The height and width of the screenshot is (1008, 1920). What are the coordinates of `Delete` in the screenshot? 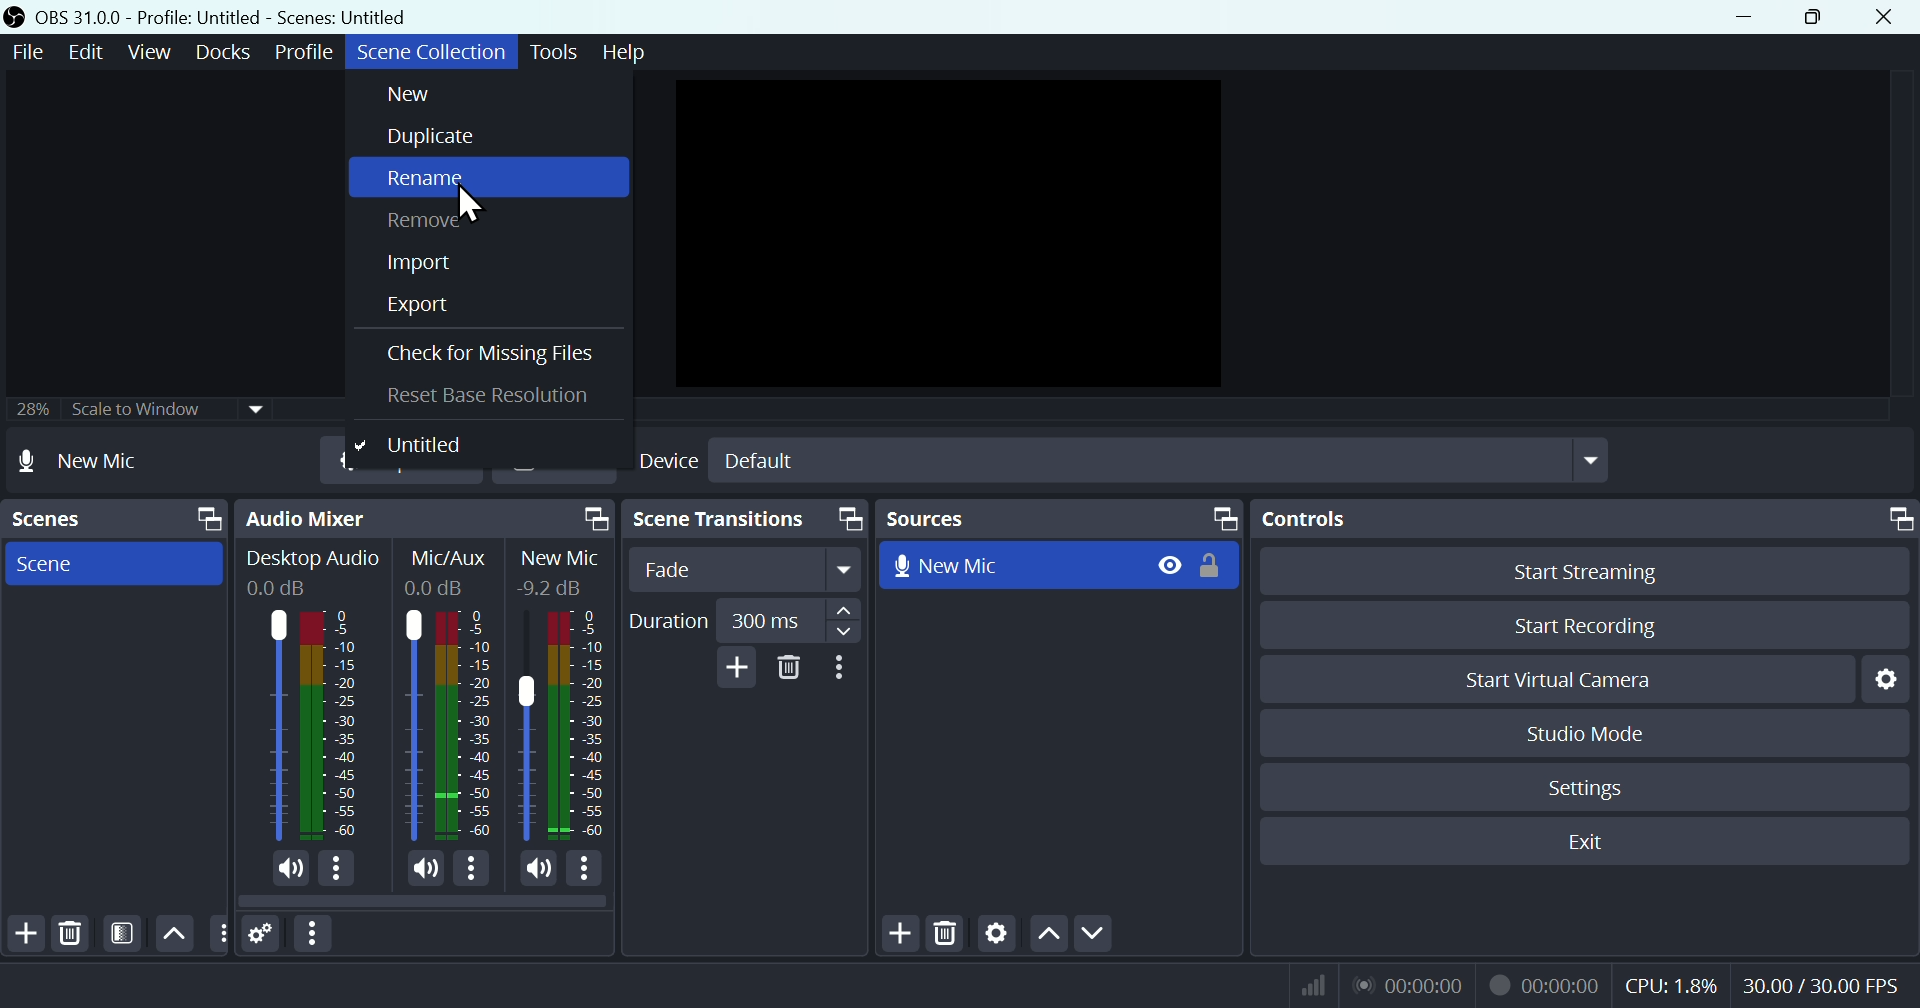 It's located at (789, 672).